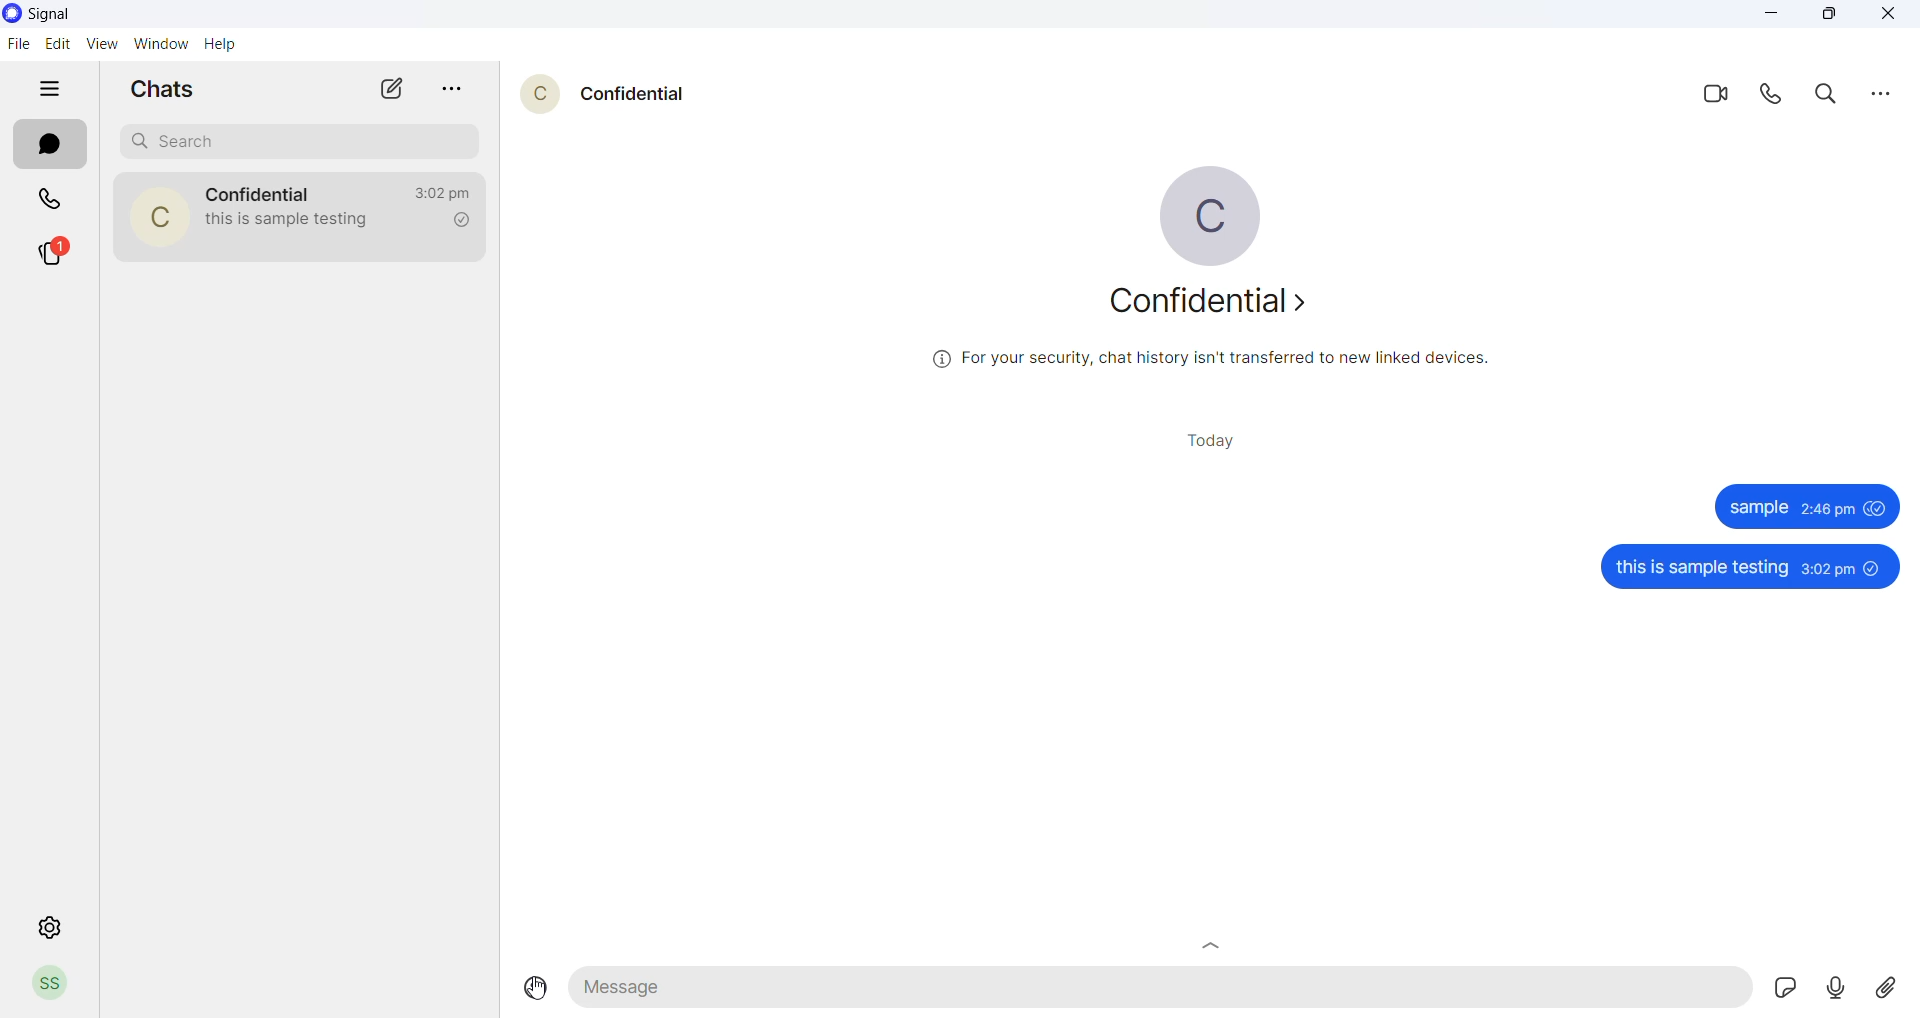  Describe the element at coordinates (158, 217) in the screenshot. I see `contact photo` at that location.